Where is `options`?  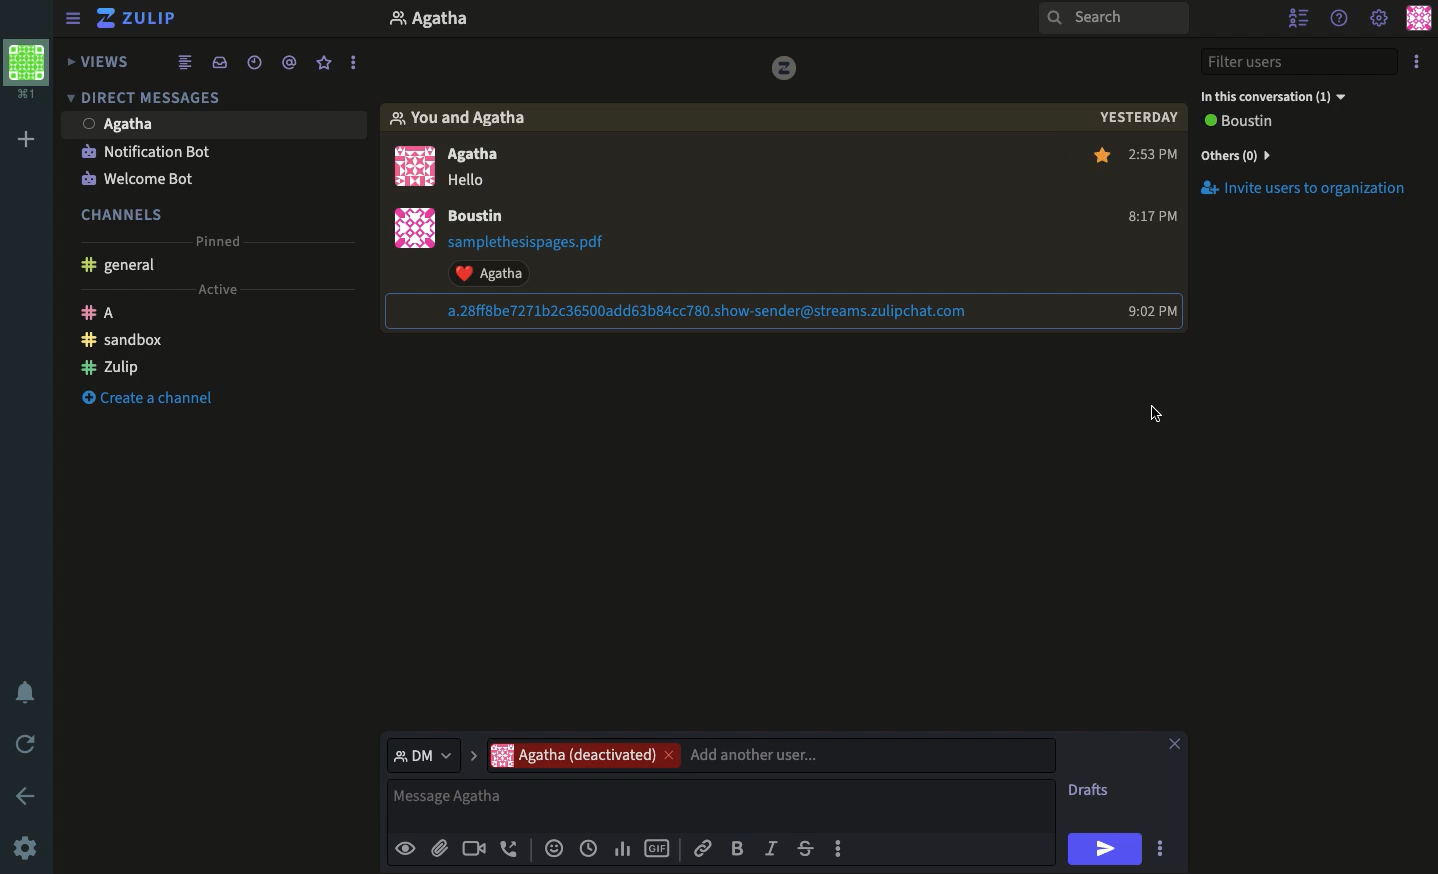 options is located at coordinates (354, 62).